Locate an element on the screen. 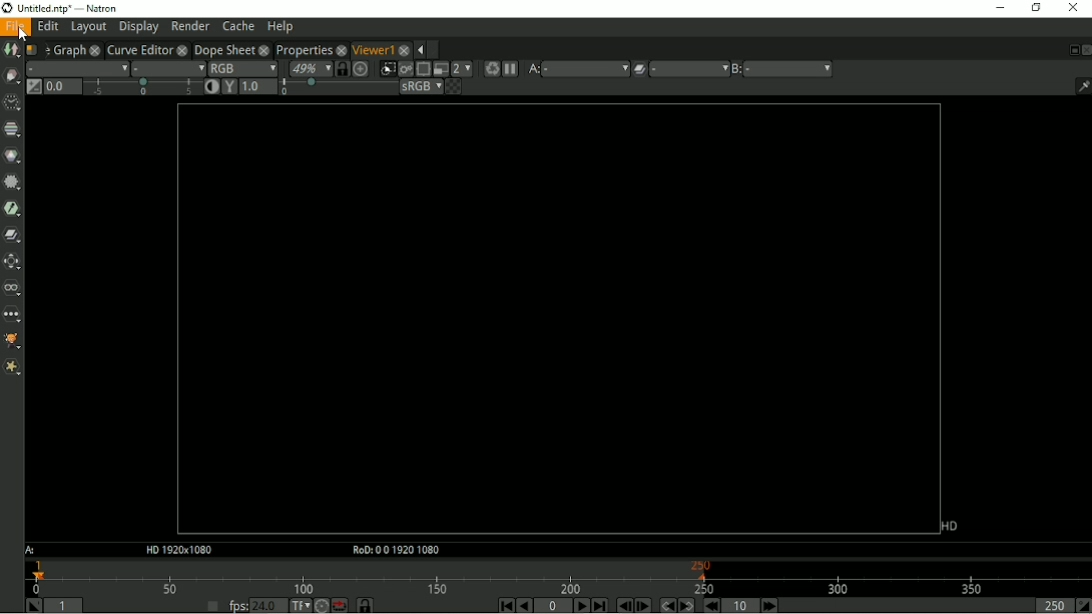 The image size is (1092, 614). Render image is located at coordinates (405, 69).